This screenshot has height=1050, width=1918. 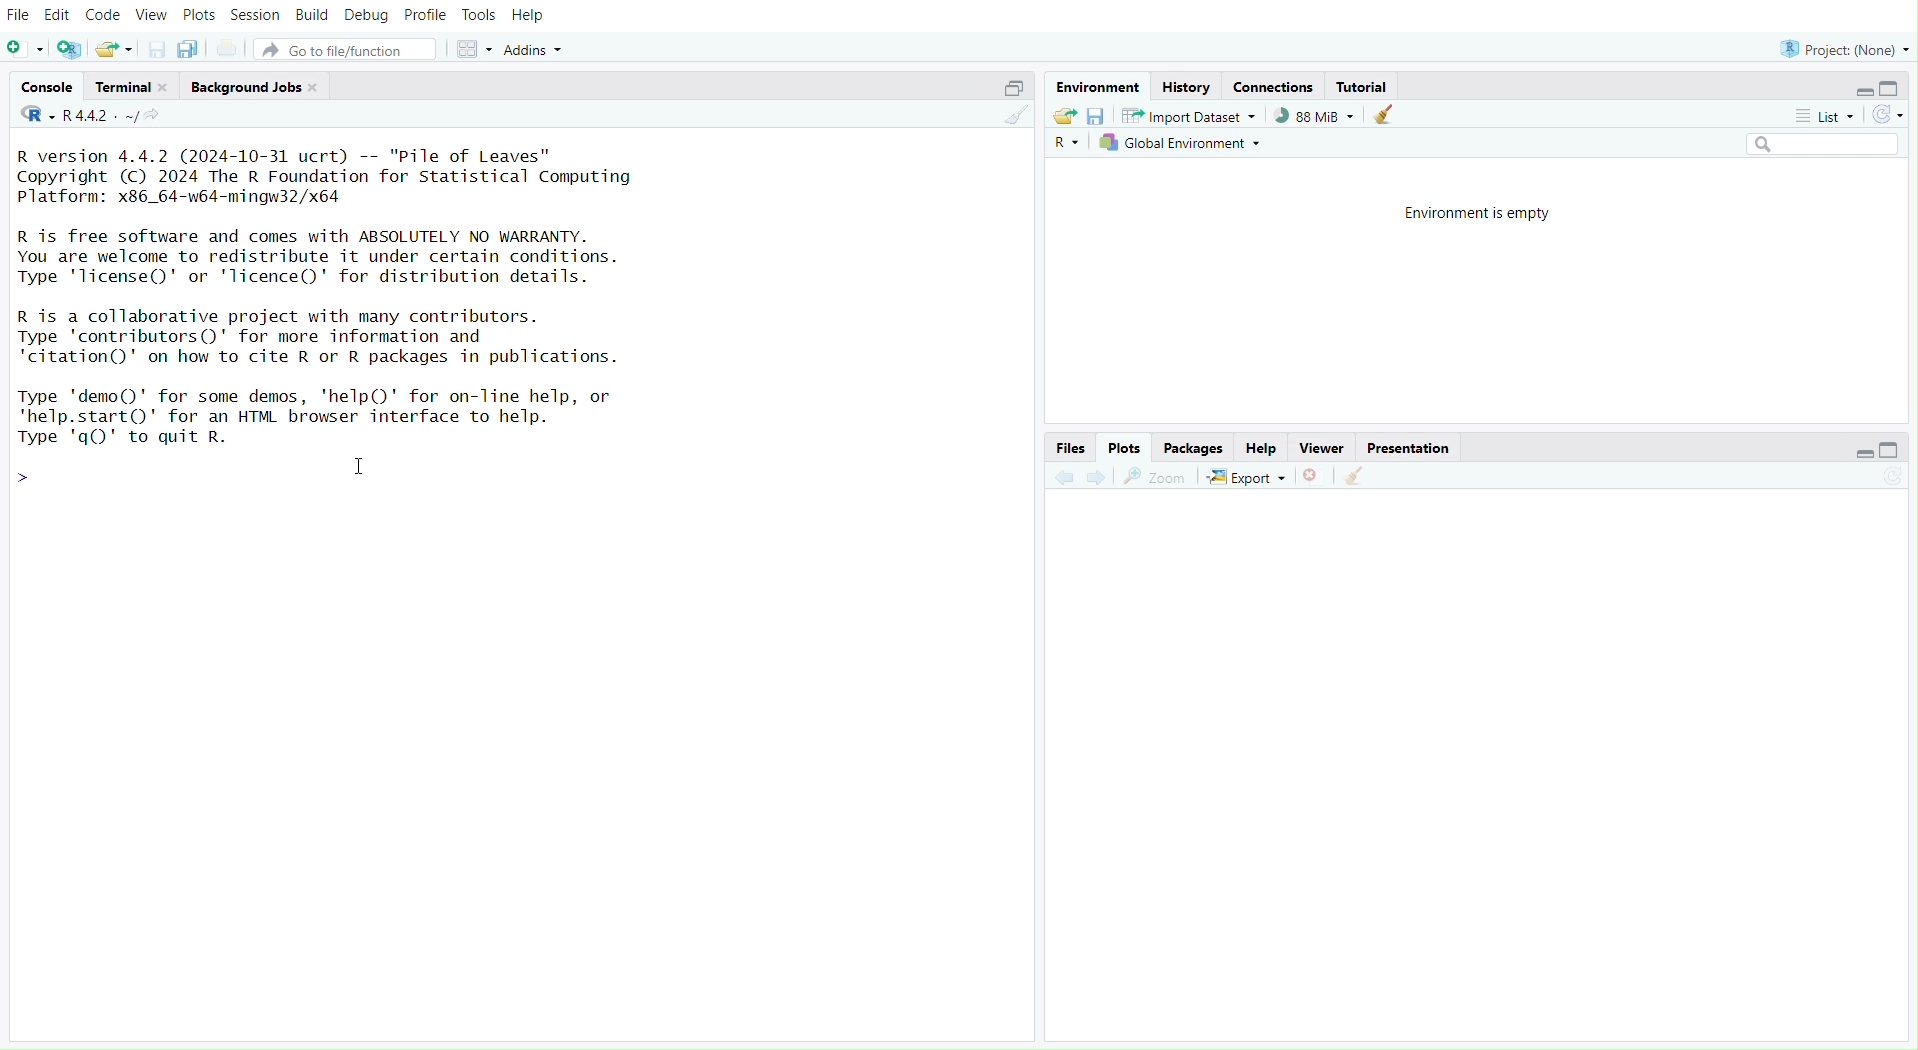 What do you see at coordinates (1098, 478) in the screenshot?
I see `Go forward to the next source location (Ctrl + F10)` at bounding box center [1098, 478].